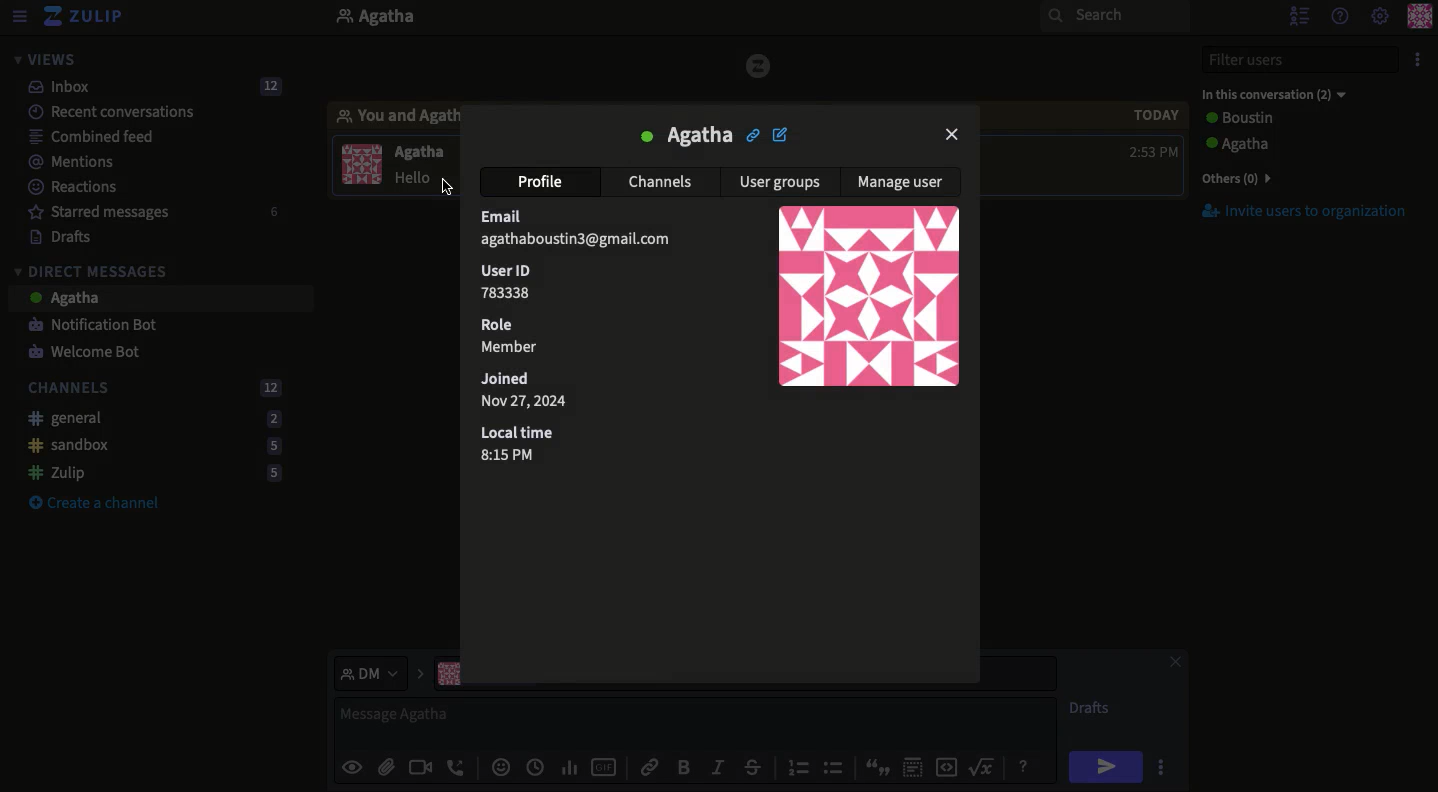 The width and height of the screenshot is (1438, 792). What do you see at coordinates (386, 769) in the screenshot?
I see `File` at bounding box center [386, 769].